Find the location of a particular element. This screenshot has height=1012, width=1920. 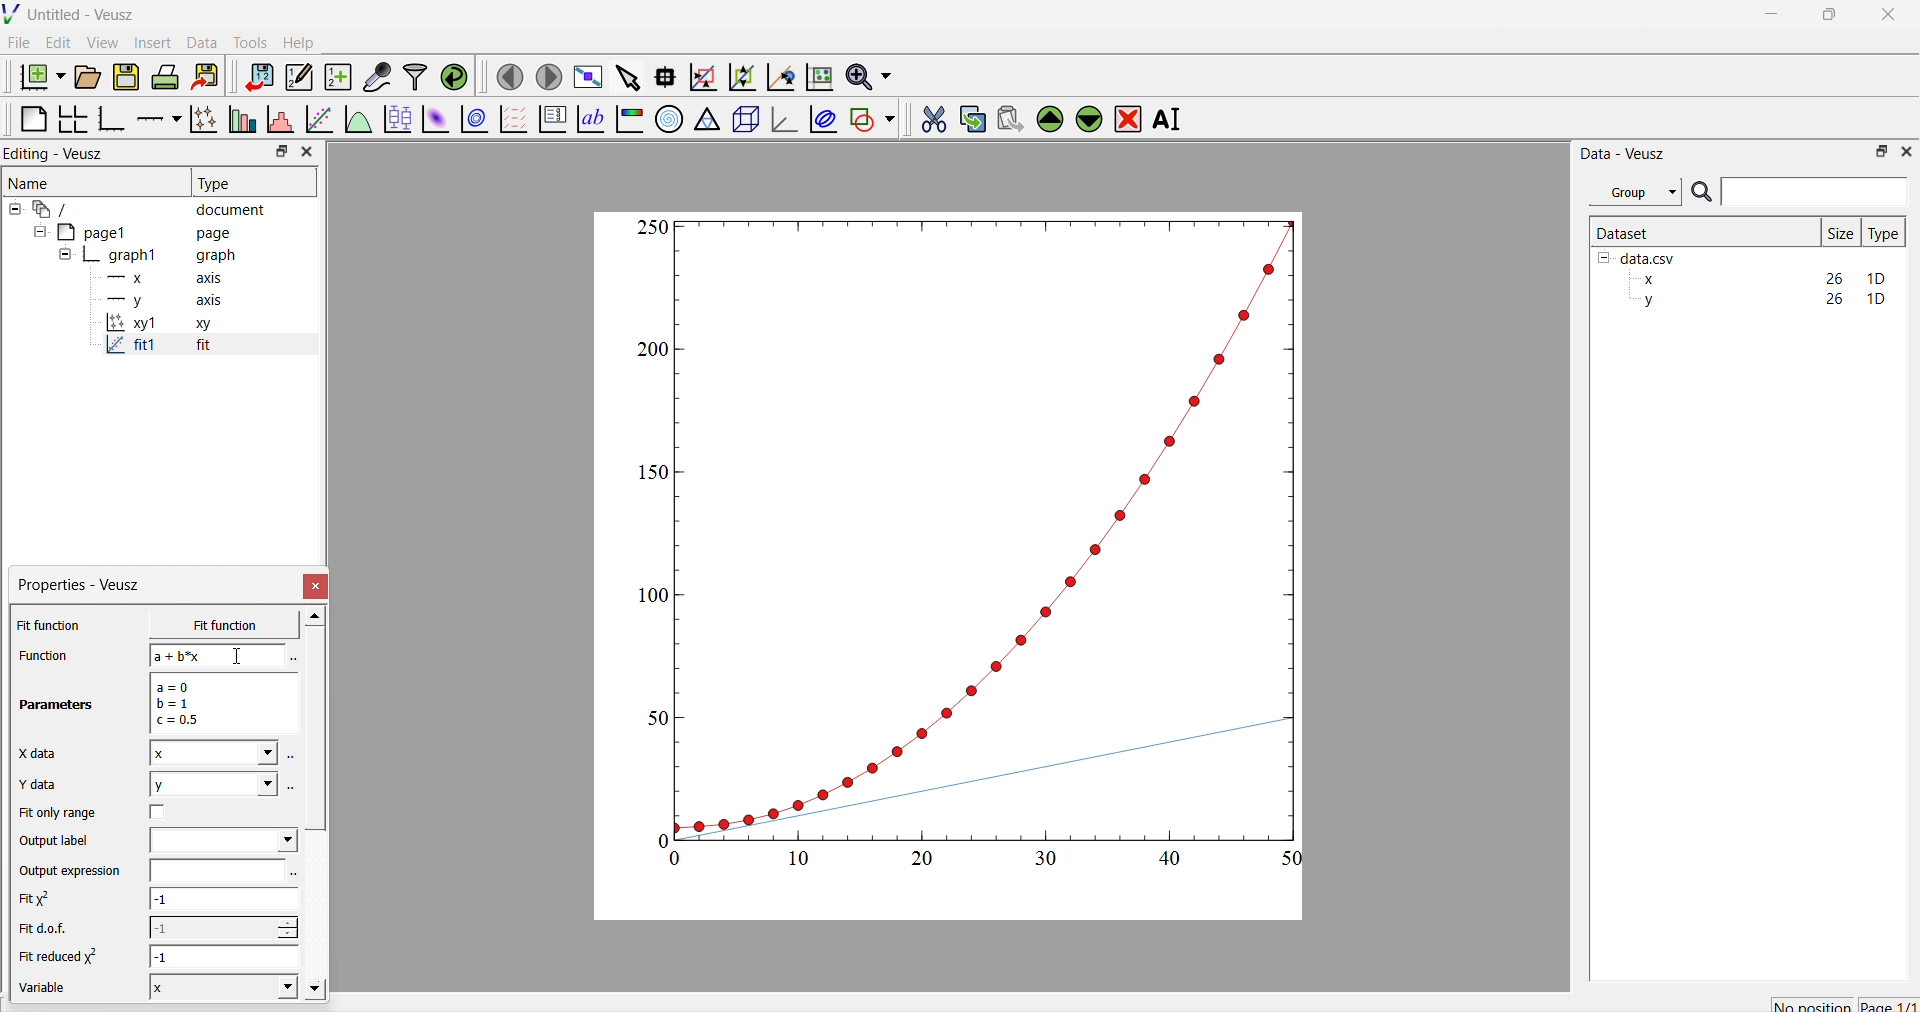

Select items is located at coordinates (626, 78).